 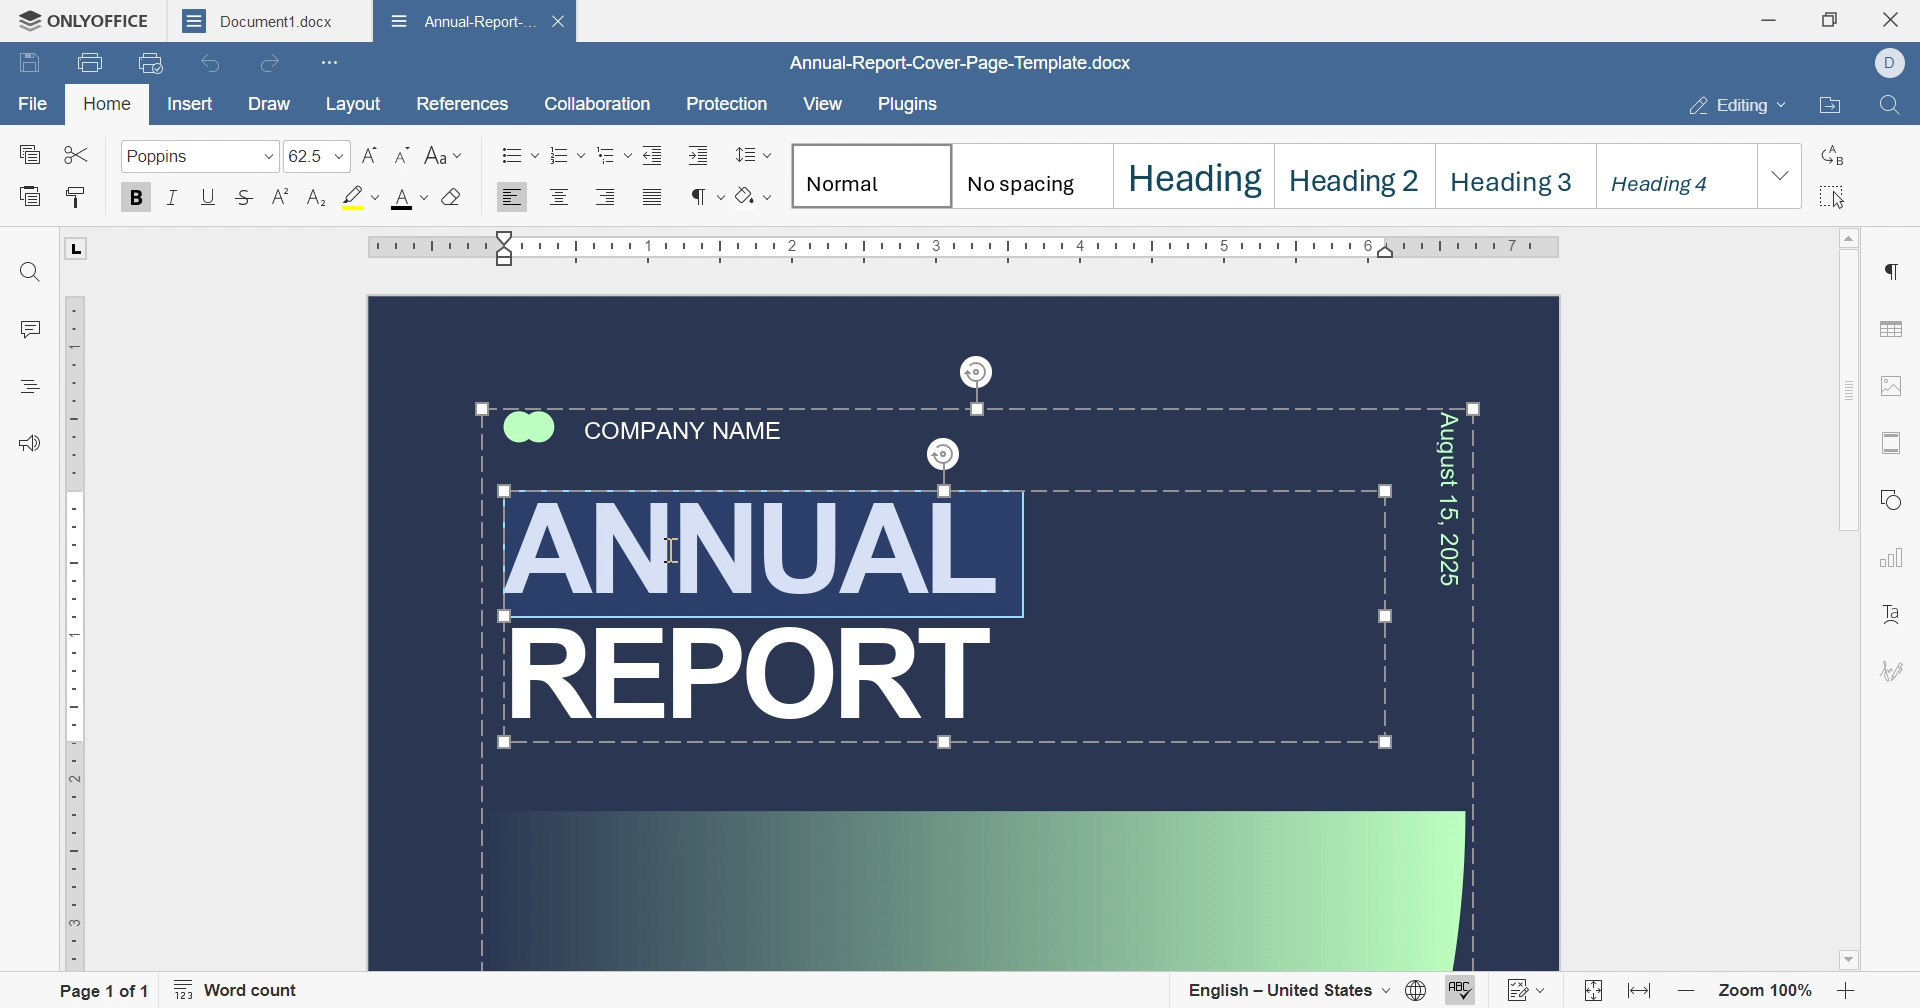 I want to click on redo, so click(x=270, y=62).